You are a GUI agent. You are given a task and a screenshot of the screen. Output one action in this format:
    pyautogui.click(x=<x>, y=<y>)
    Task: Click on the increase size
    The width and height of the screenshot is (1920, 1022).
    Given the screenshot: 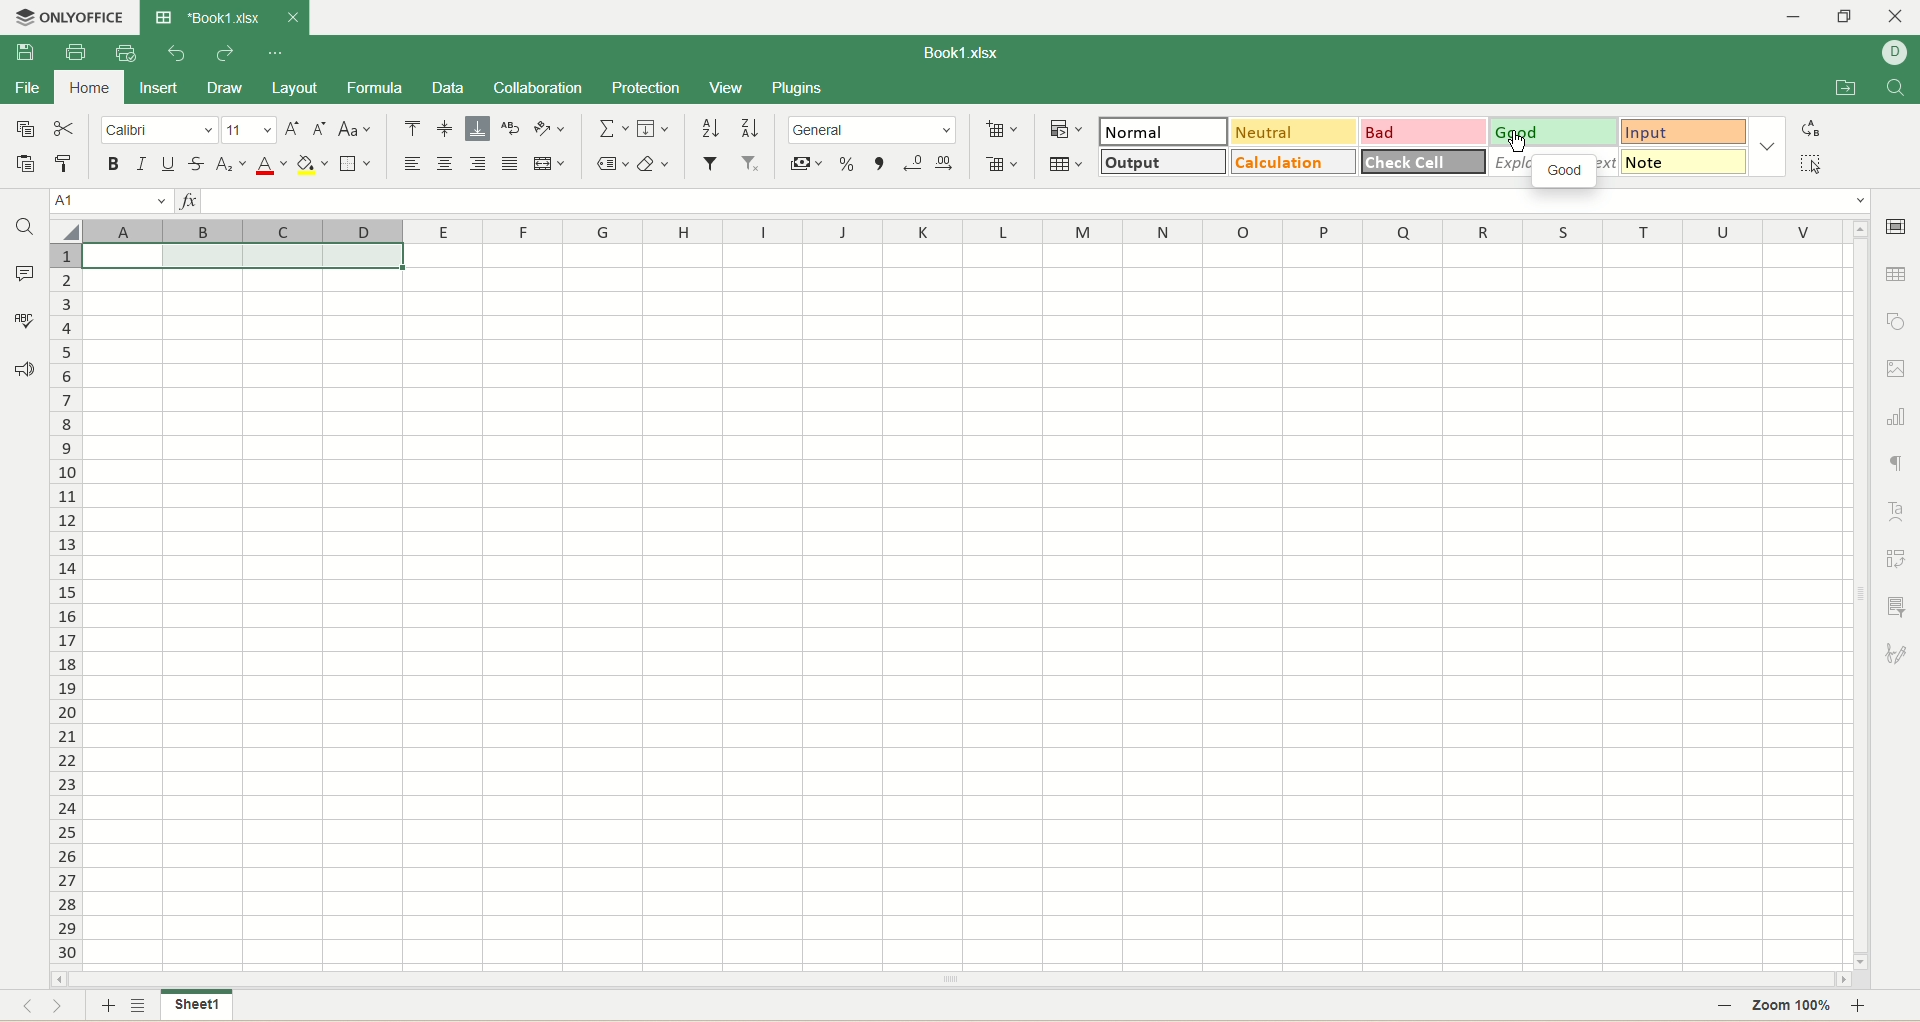 What is the action you would take?
    pyautogui.click(x=294, y=129)
    